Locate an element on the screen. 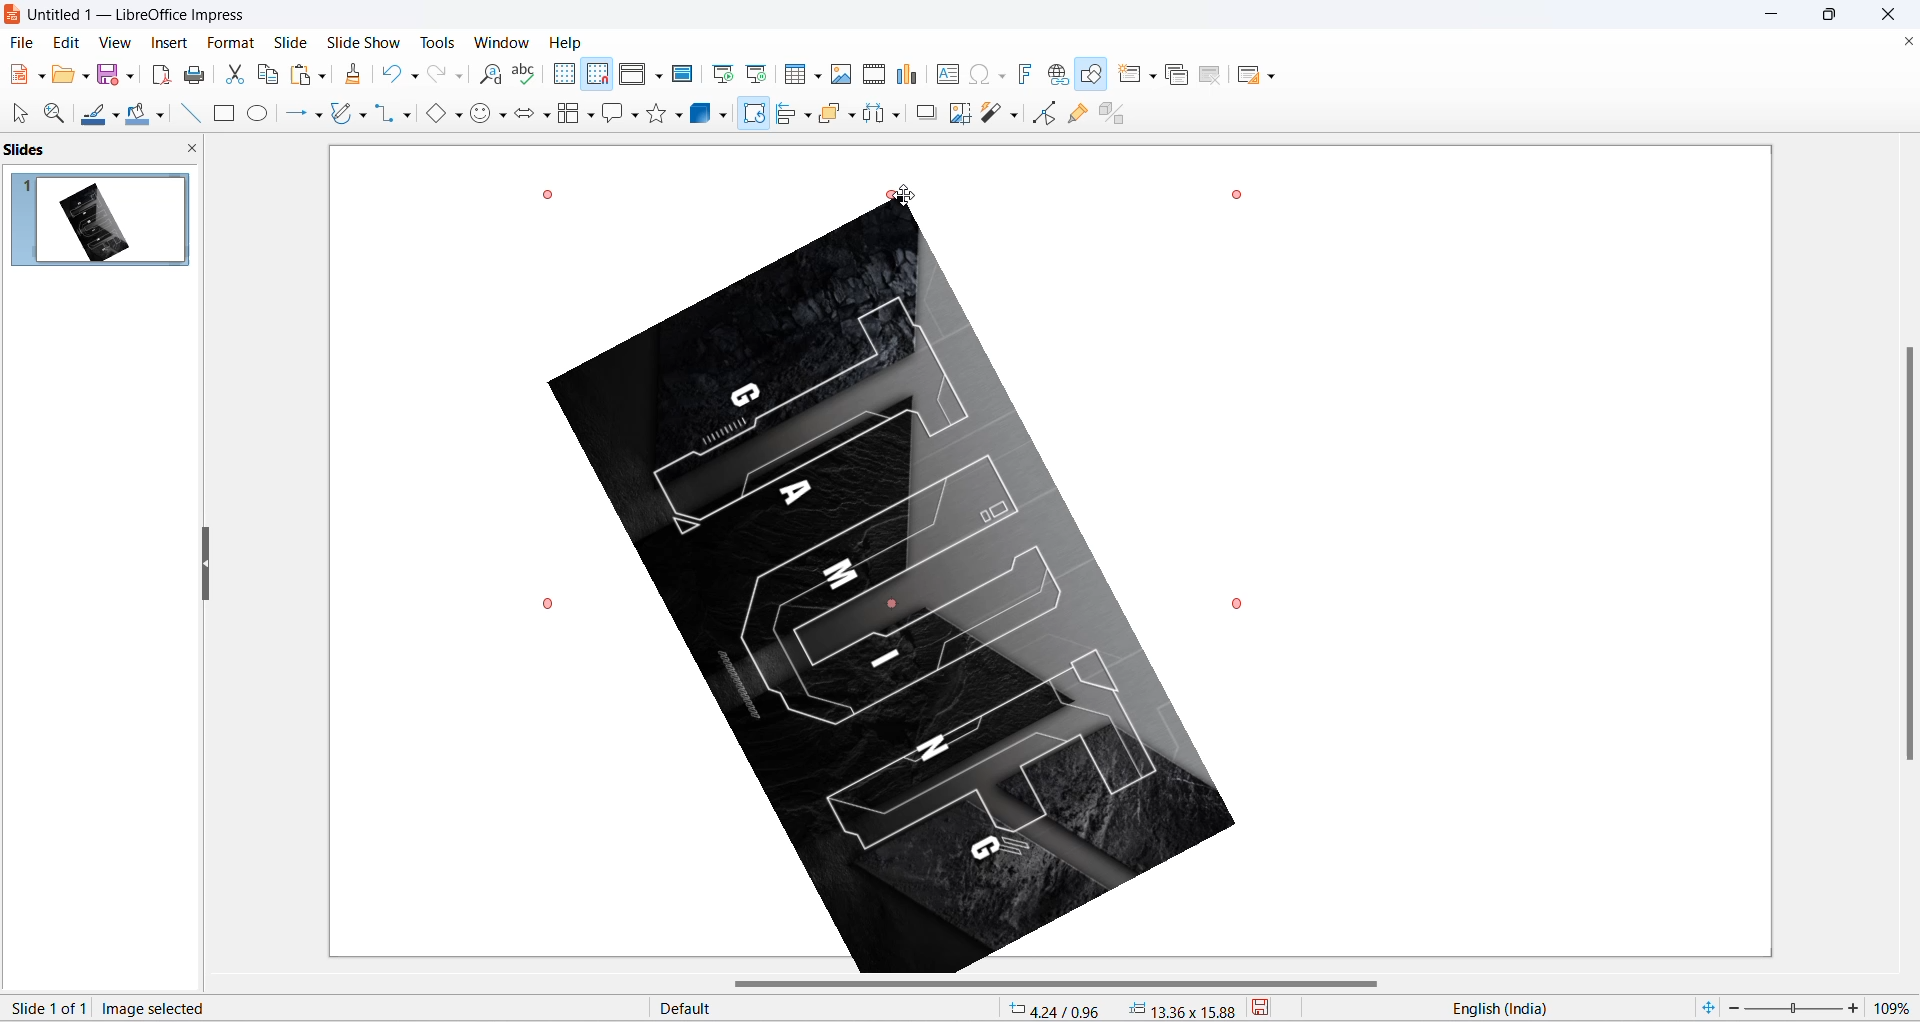 The image size is (1920, 1022). insert hyperlink is located at coordinates (1060, 76).